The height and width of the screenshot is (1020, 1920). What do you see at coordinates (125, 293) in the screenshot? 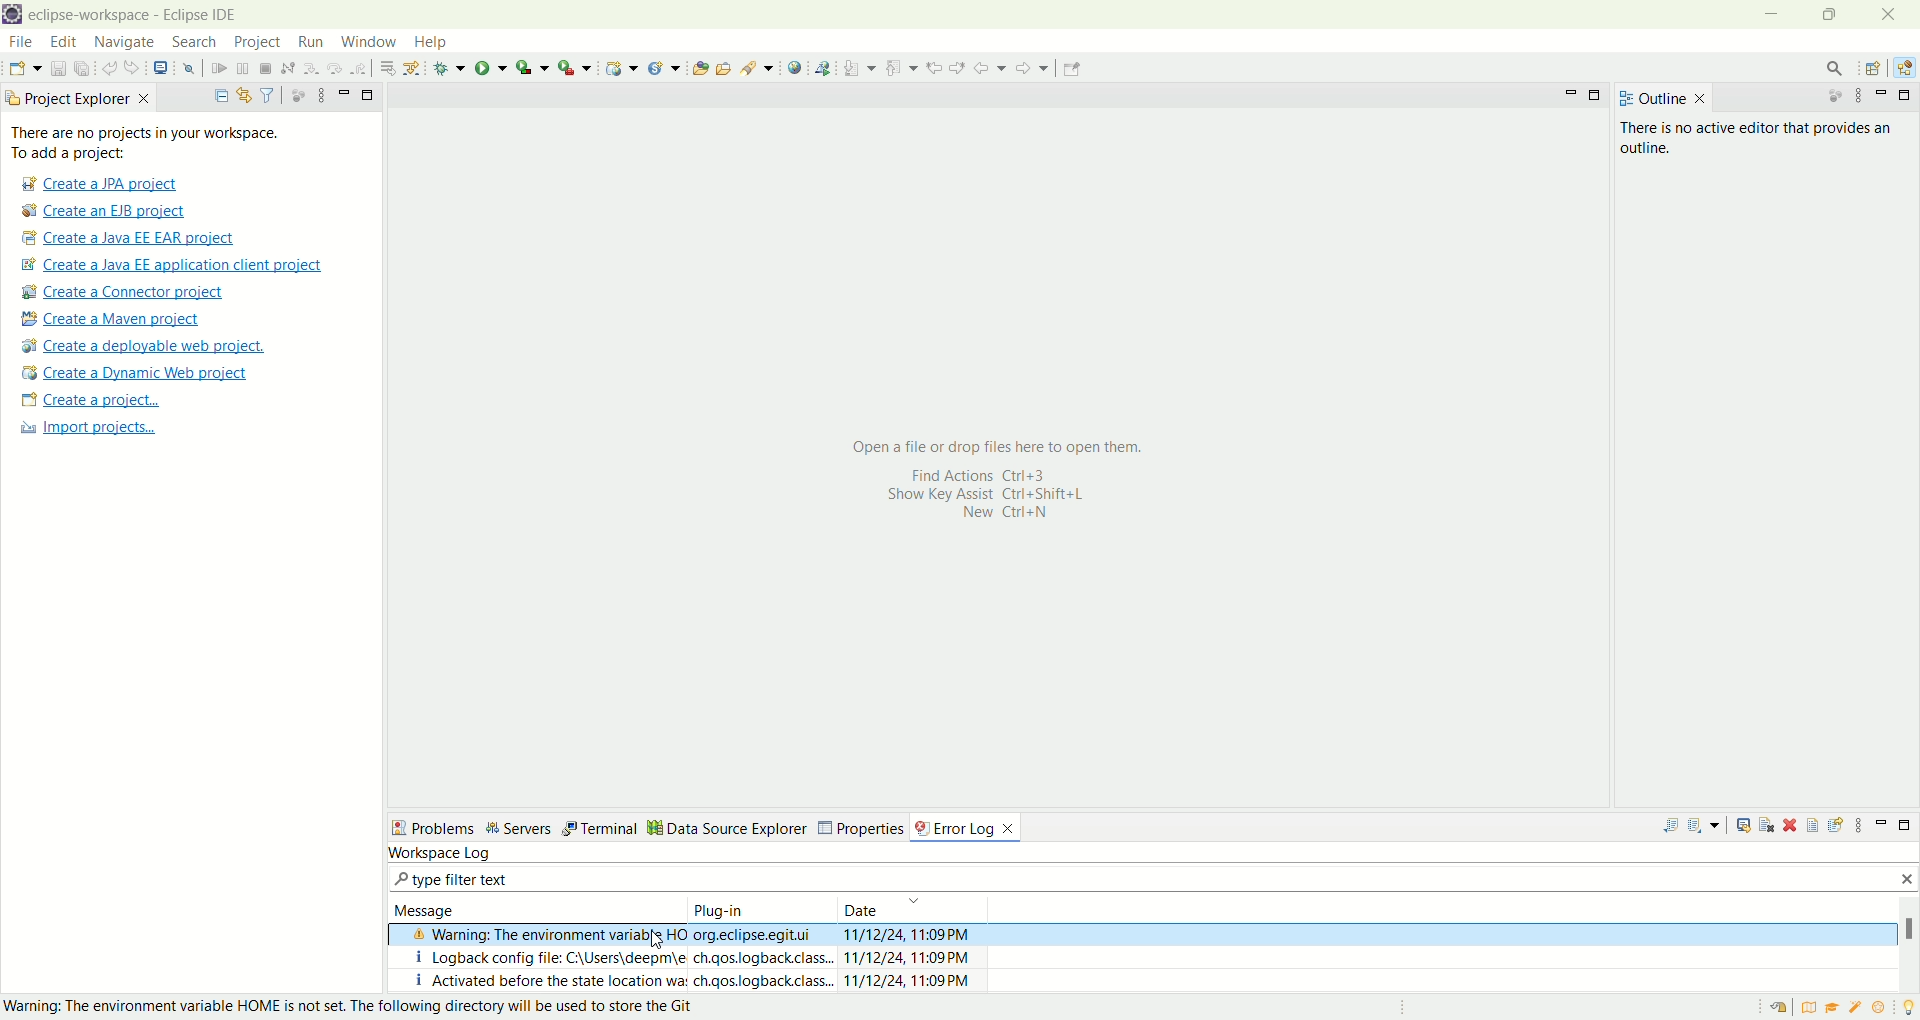
I see `create a connector project` at bounding box center [125, 293].